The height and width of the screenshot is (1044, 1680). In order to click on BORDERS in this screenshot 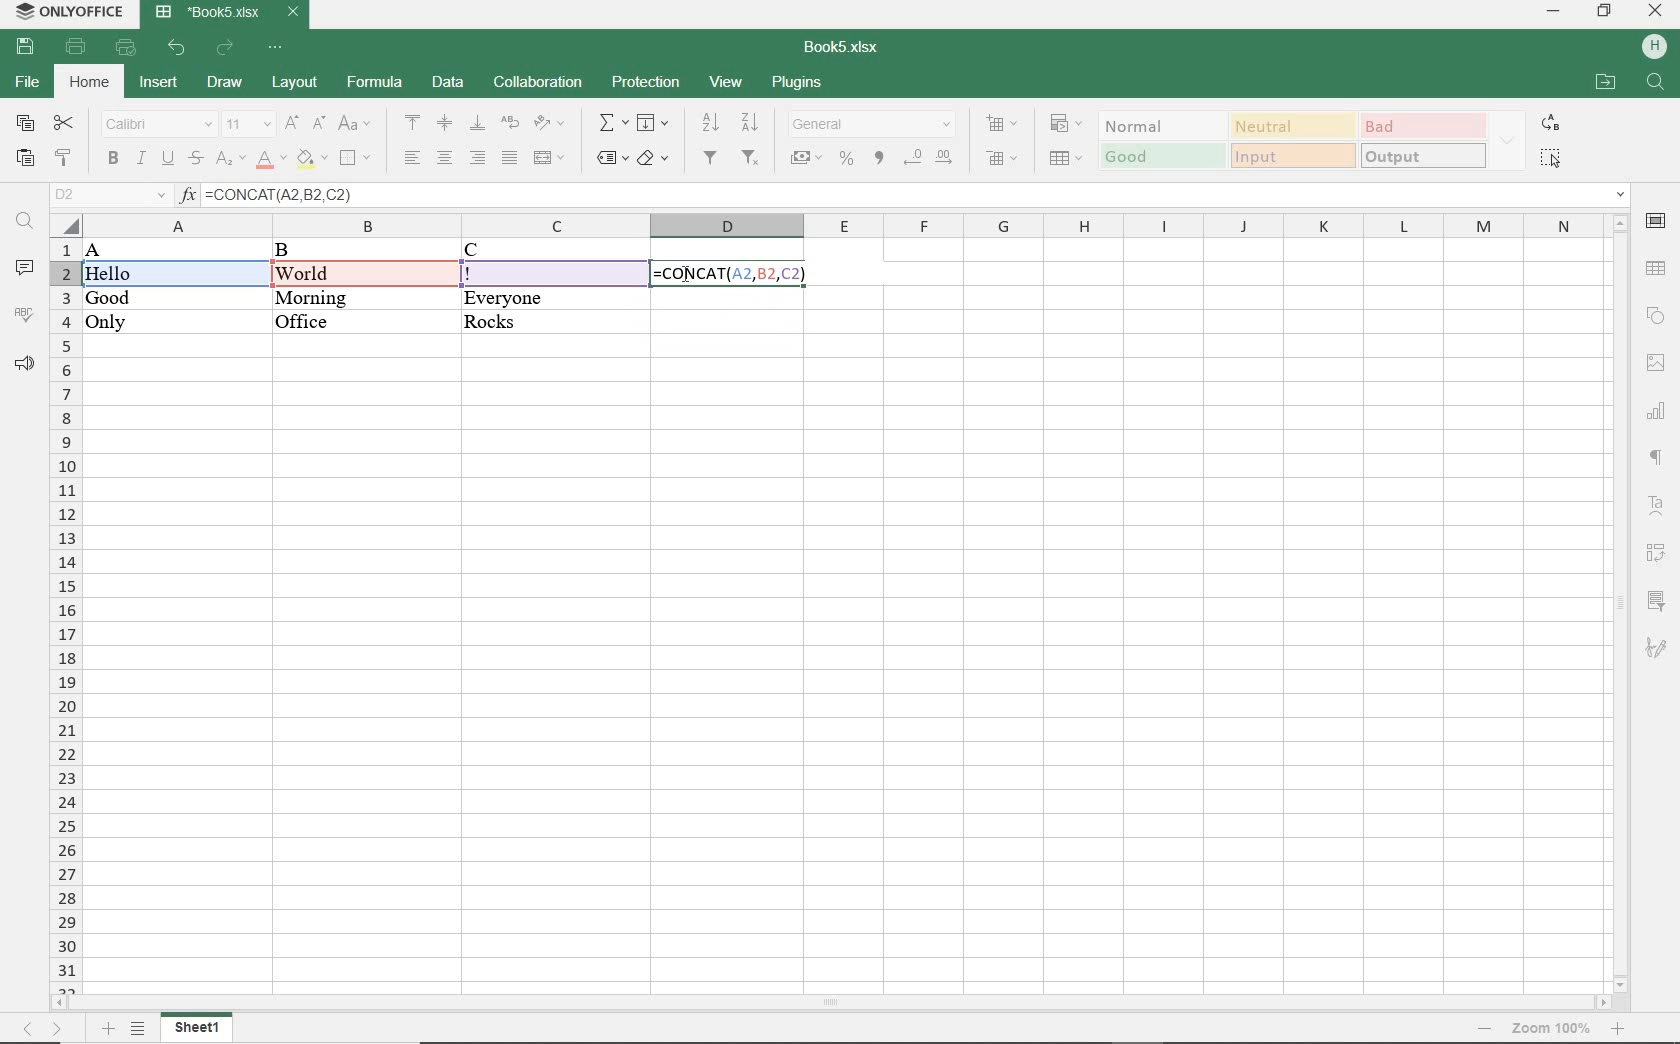, I will do `click(355, 157)`.